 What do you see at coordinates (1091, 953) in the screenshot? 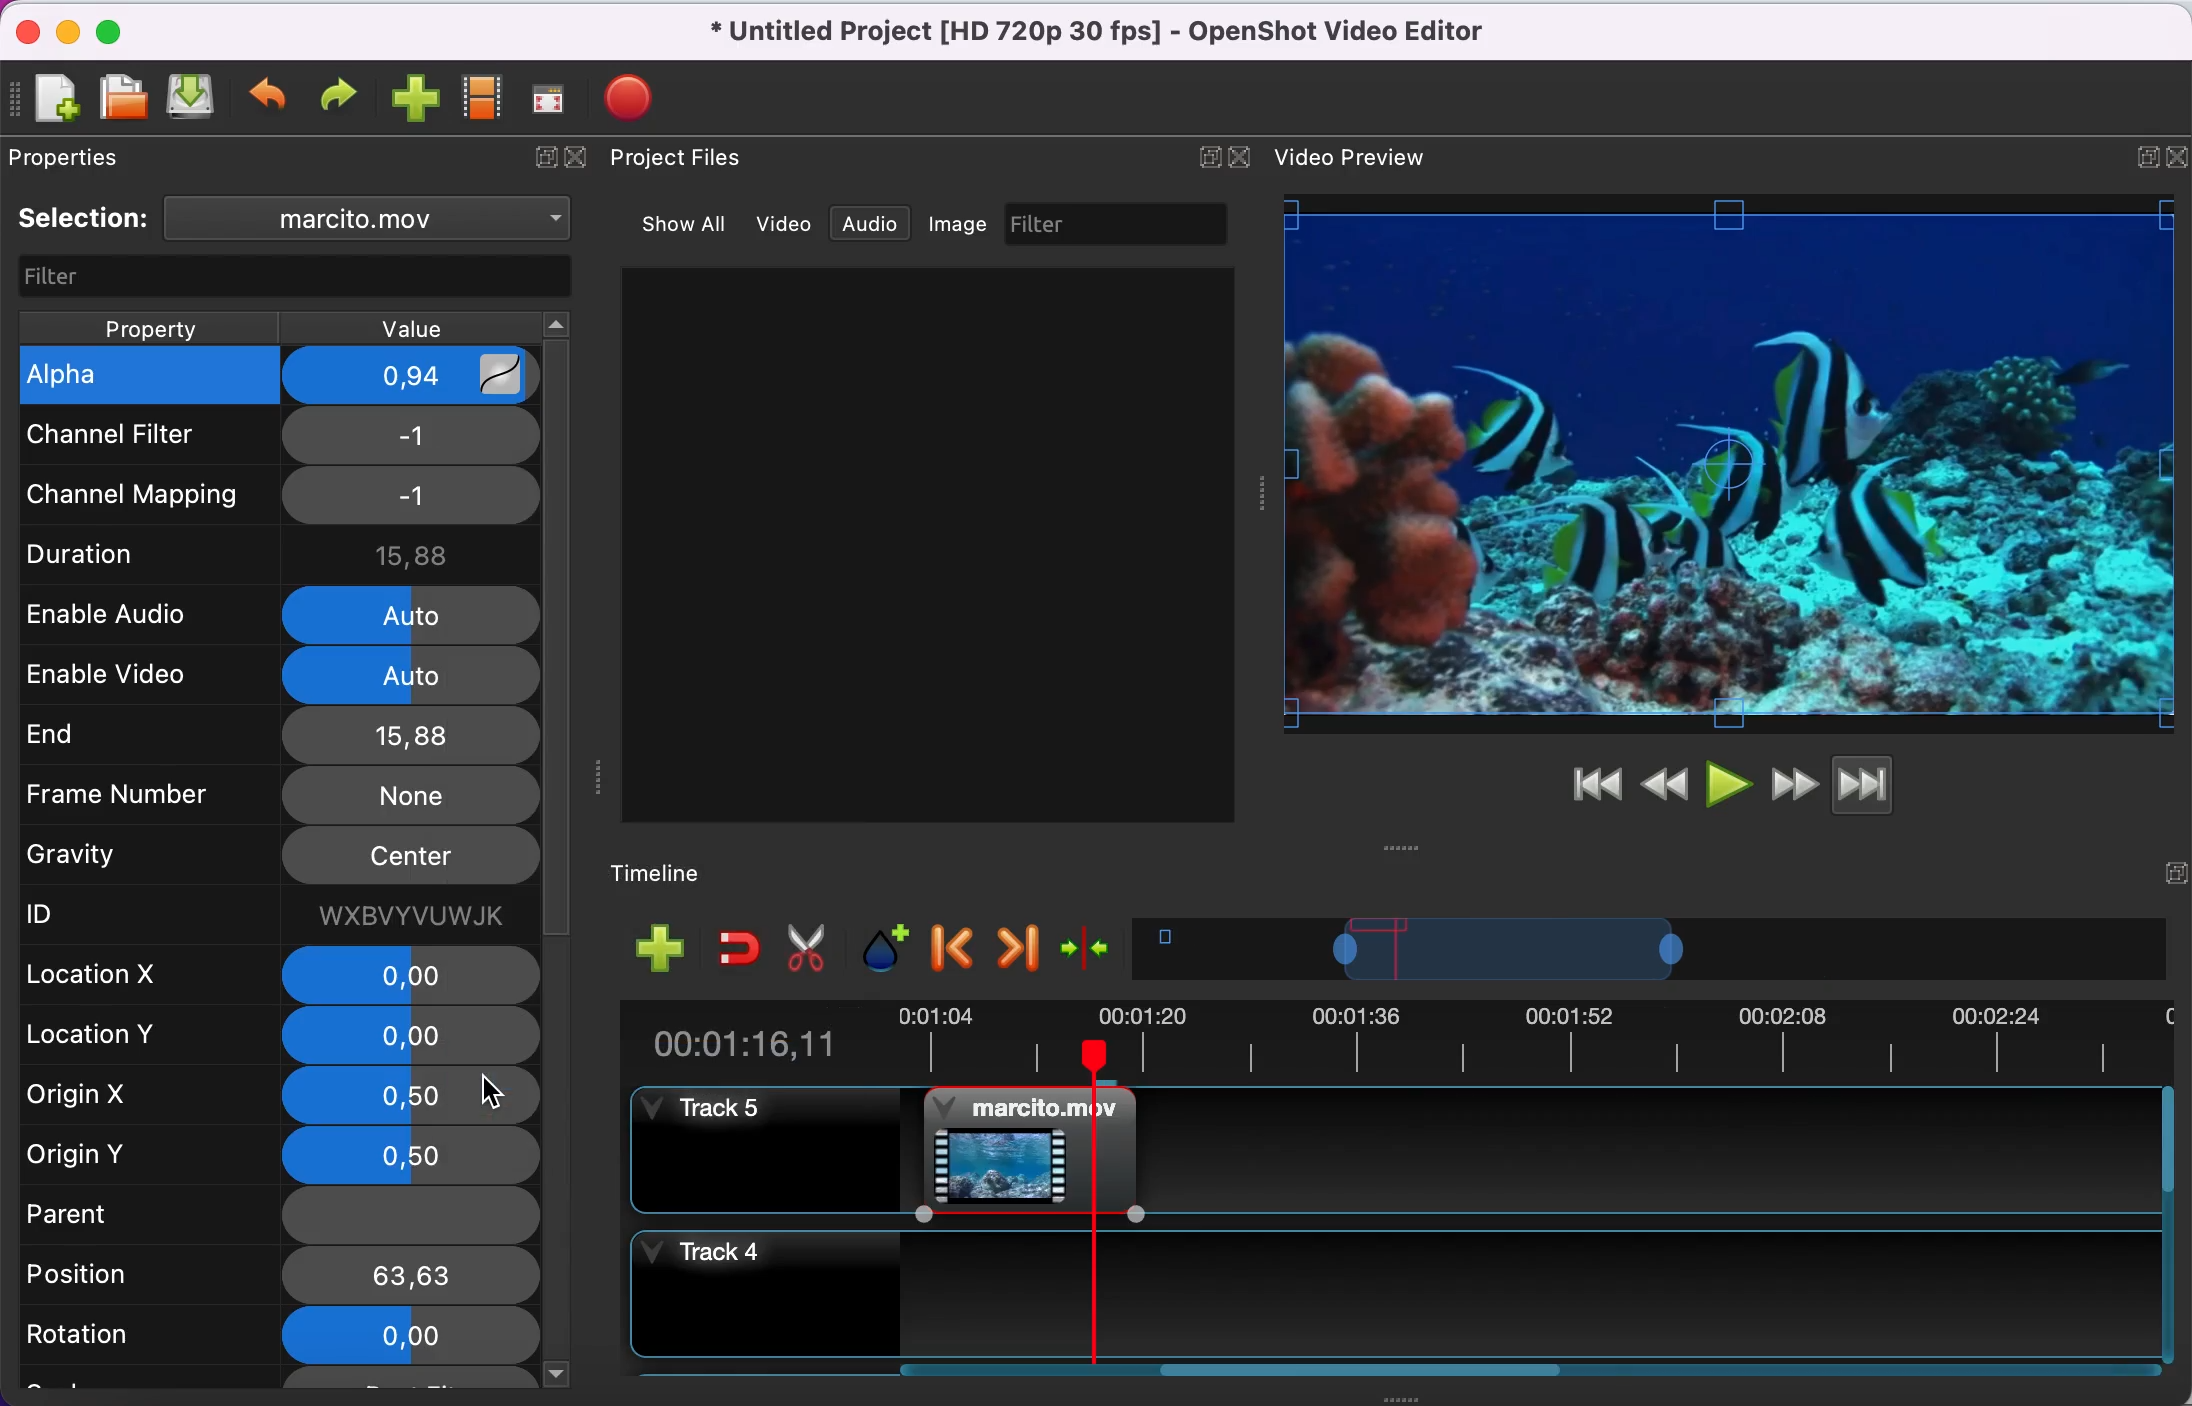
I see `center the timeline` at bounding box center [1091, 953].